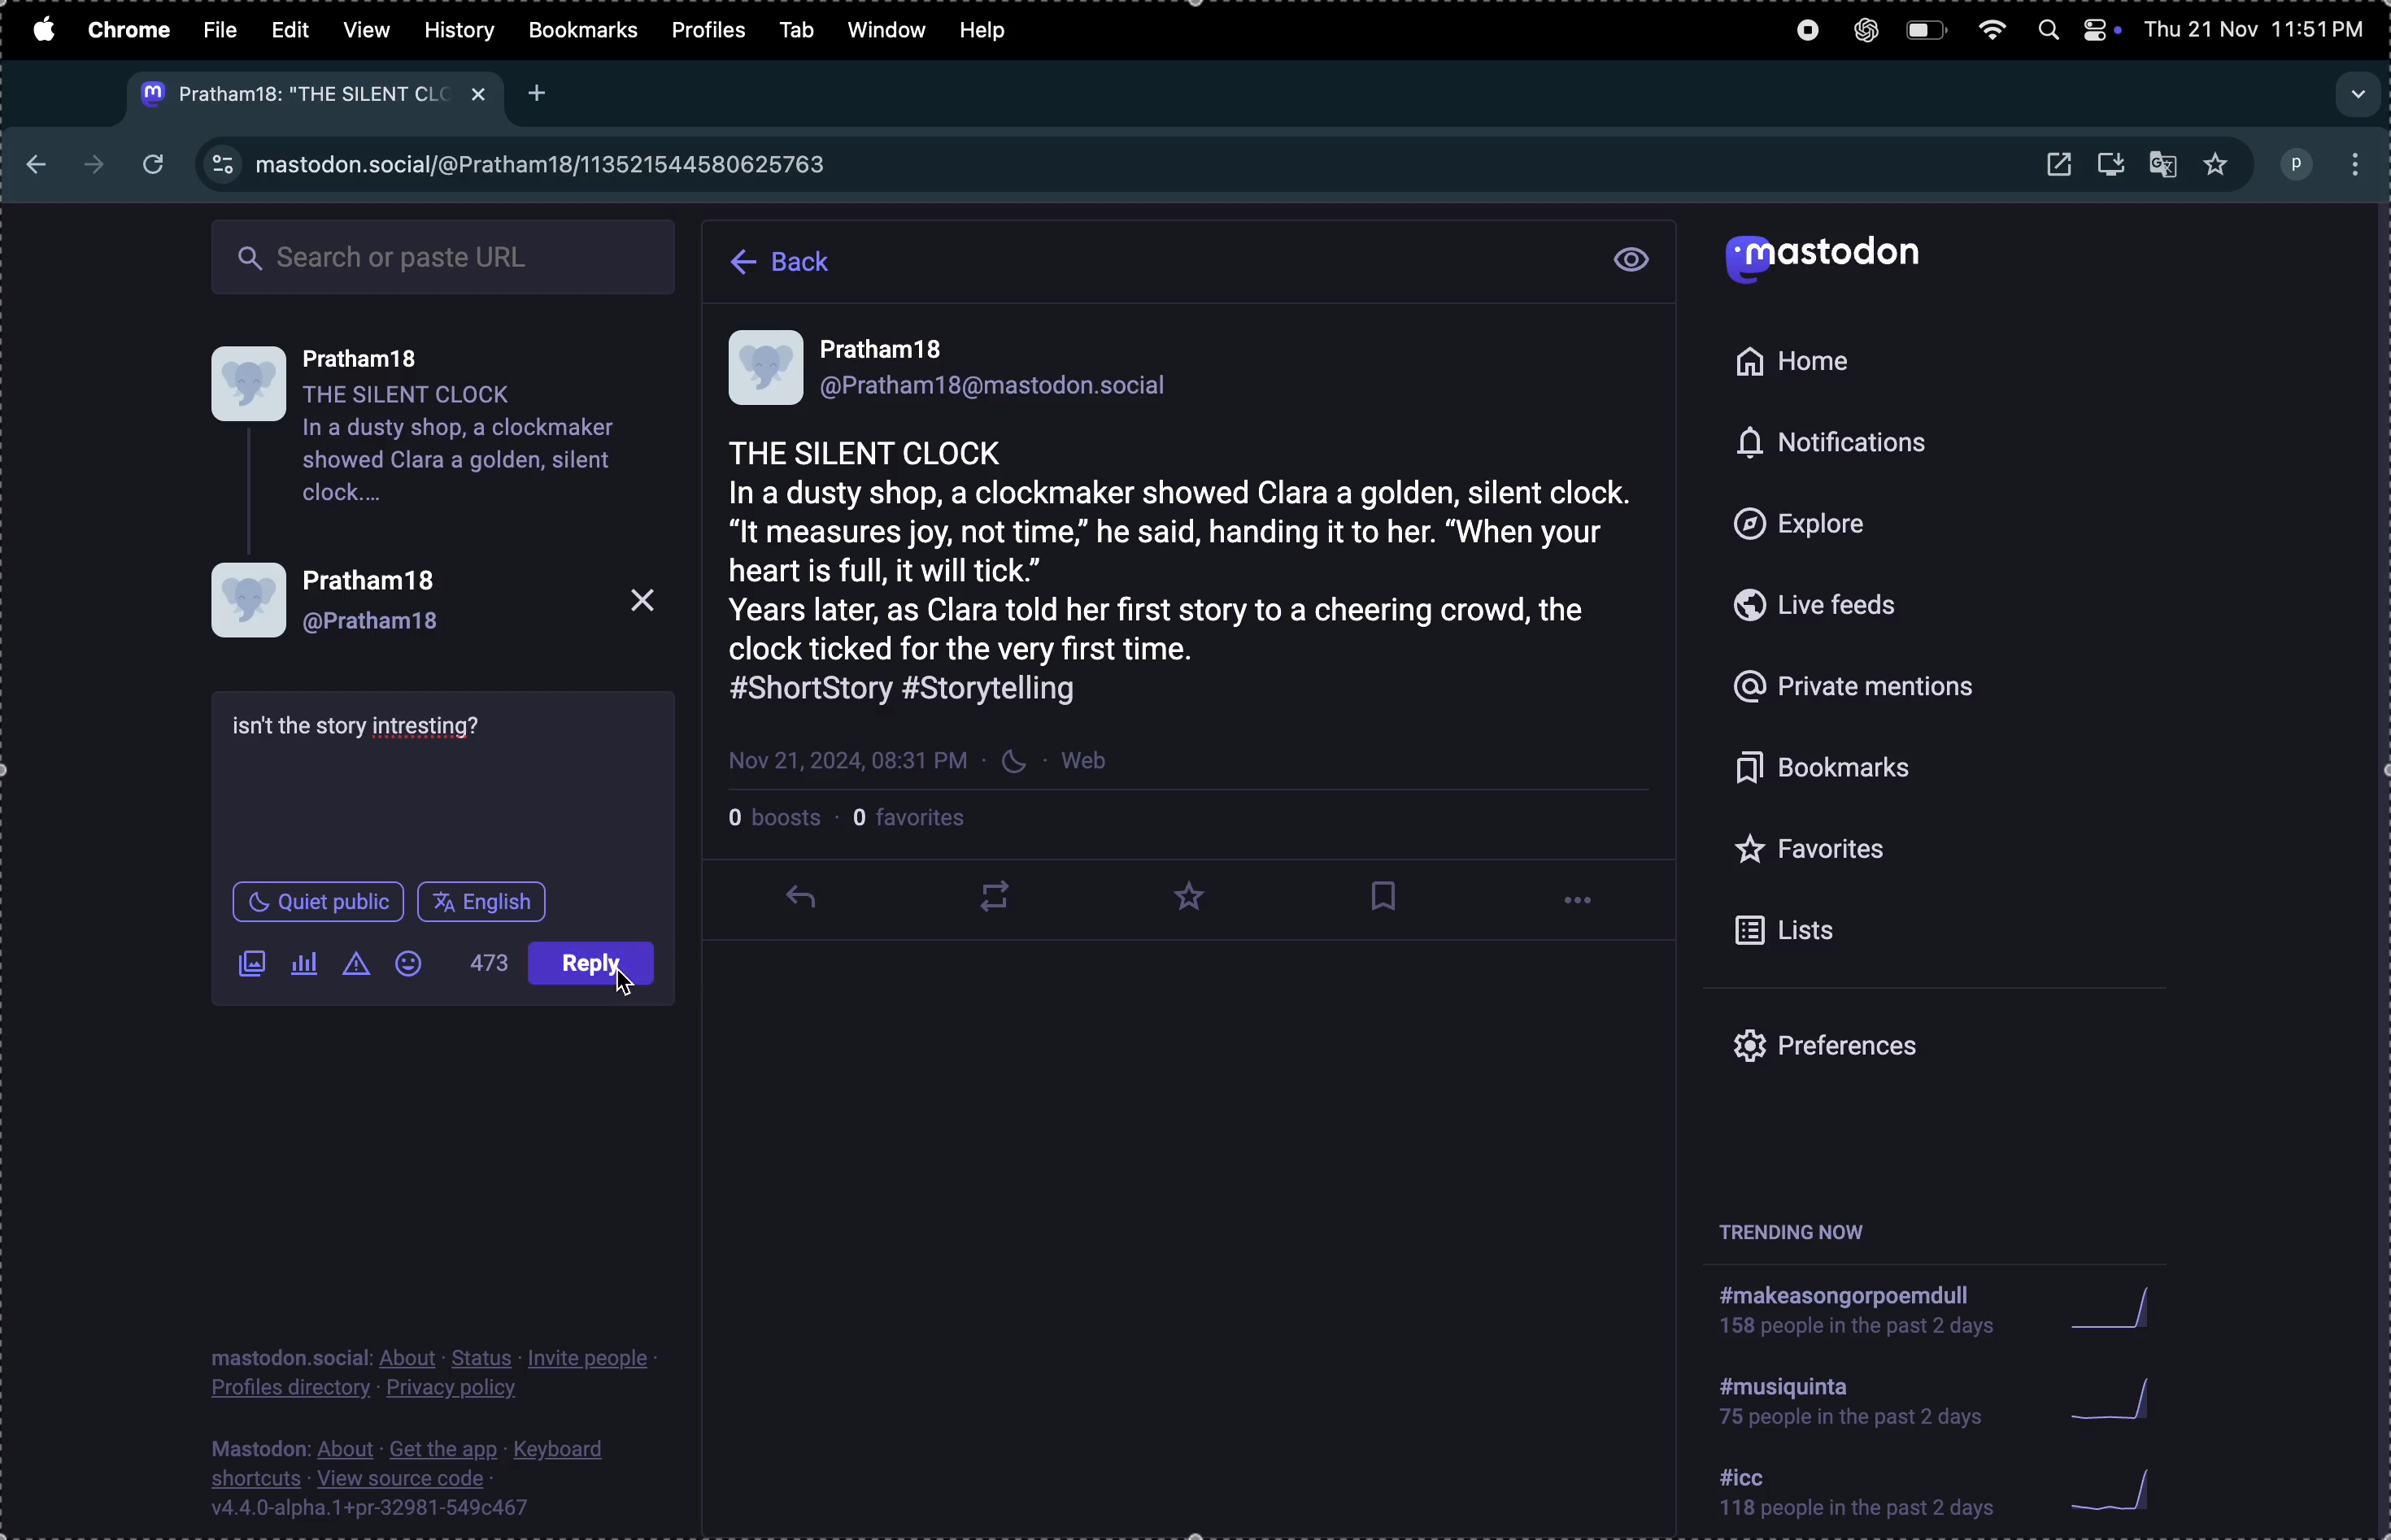 The height and width of the screenshot is (1540, 2391). What do you see at coordinates (131, 32) in the screenshot?
I see `chrome` at bounding box center [131, 32].